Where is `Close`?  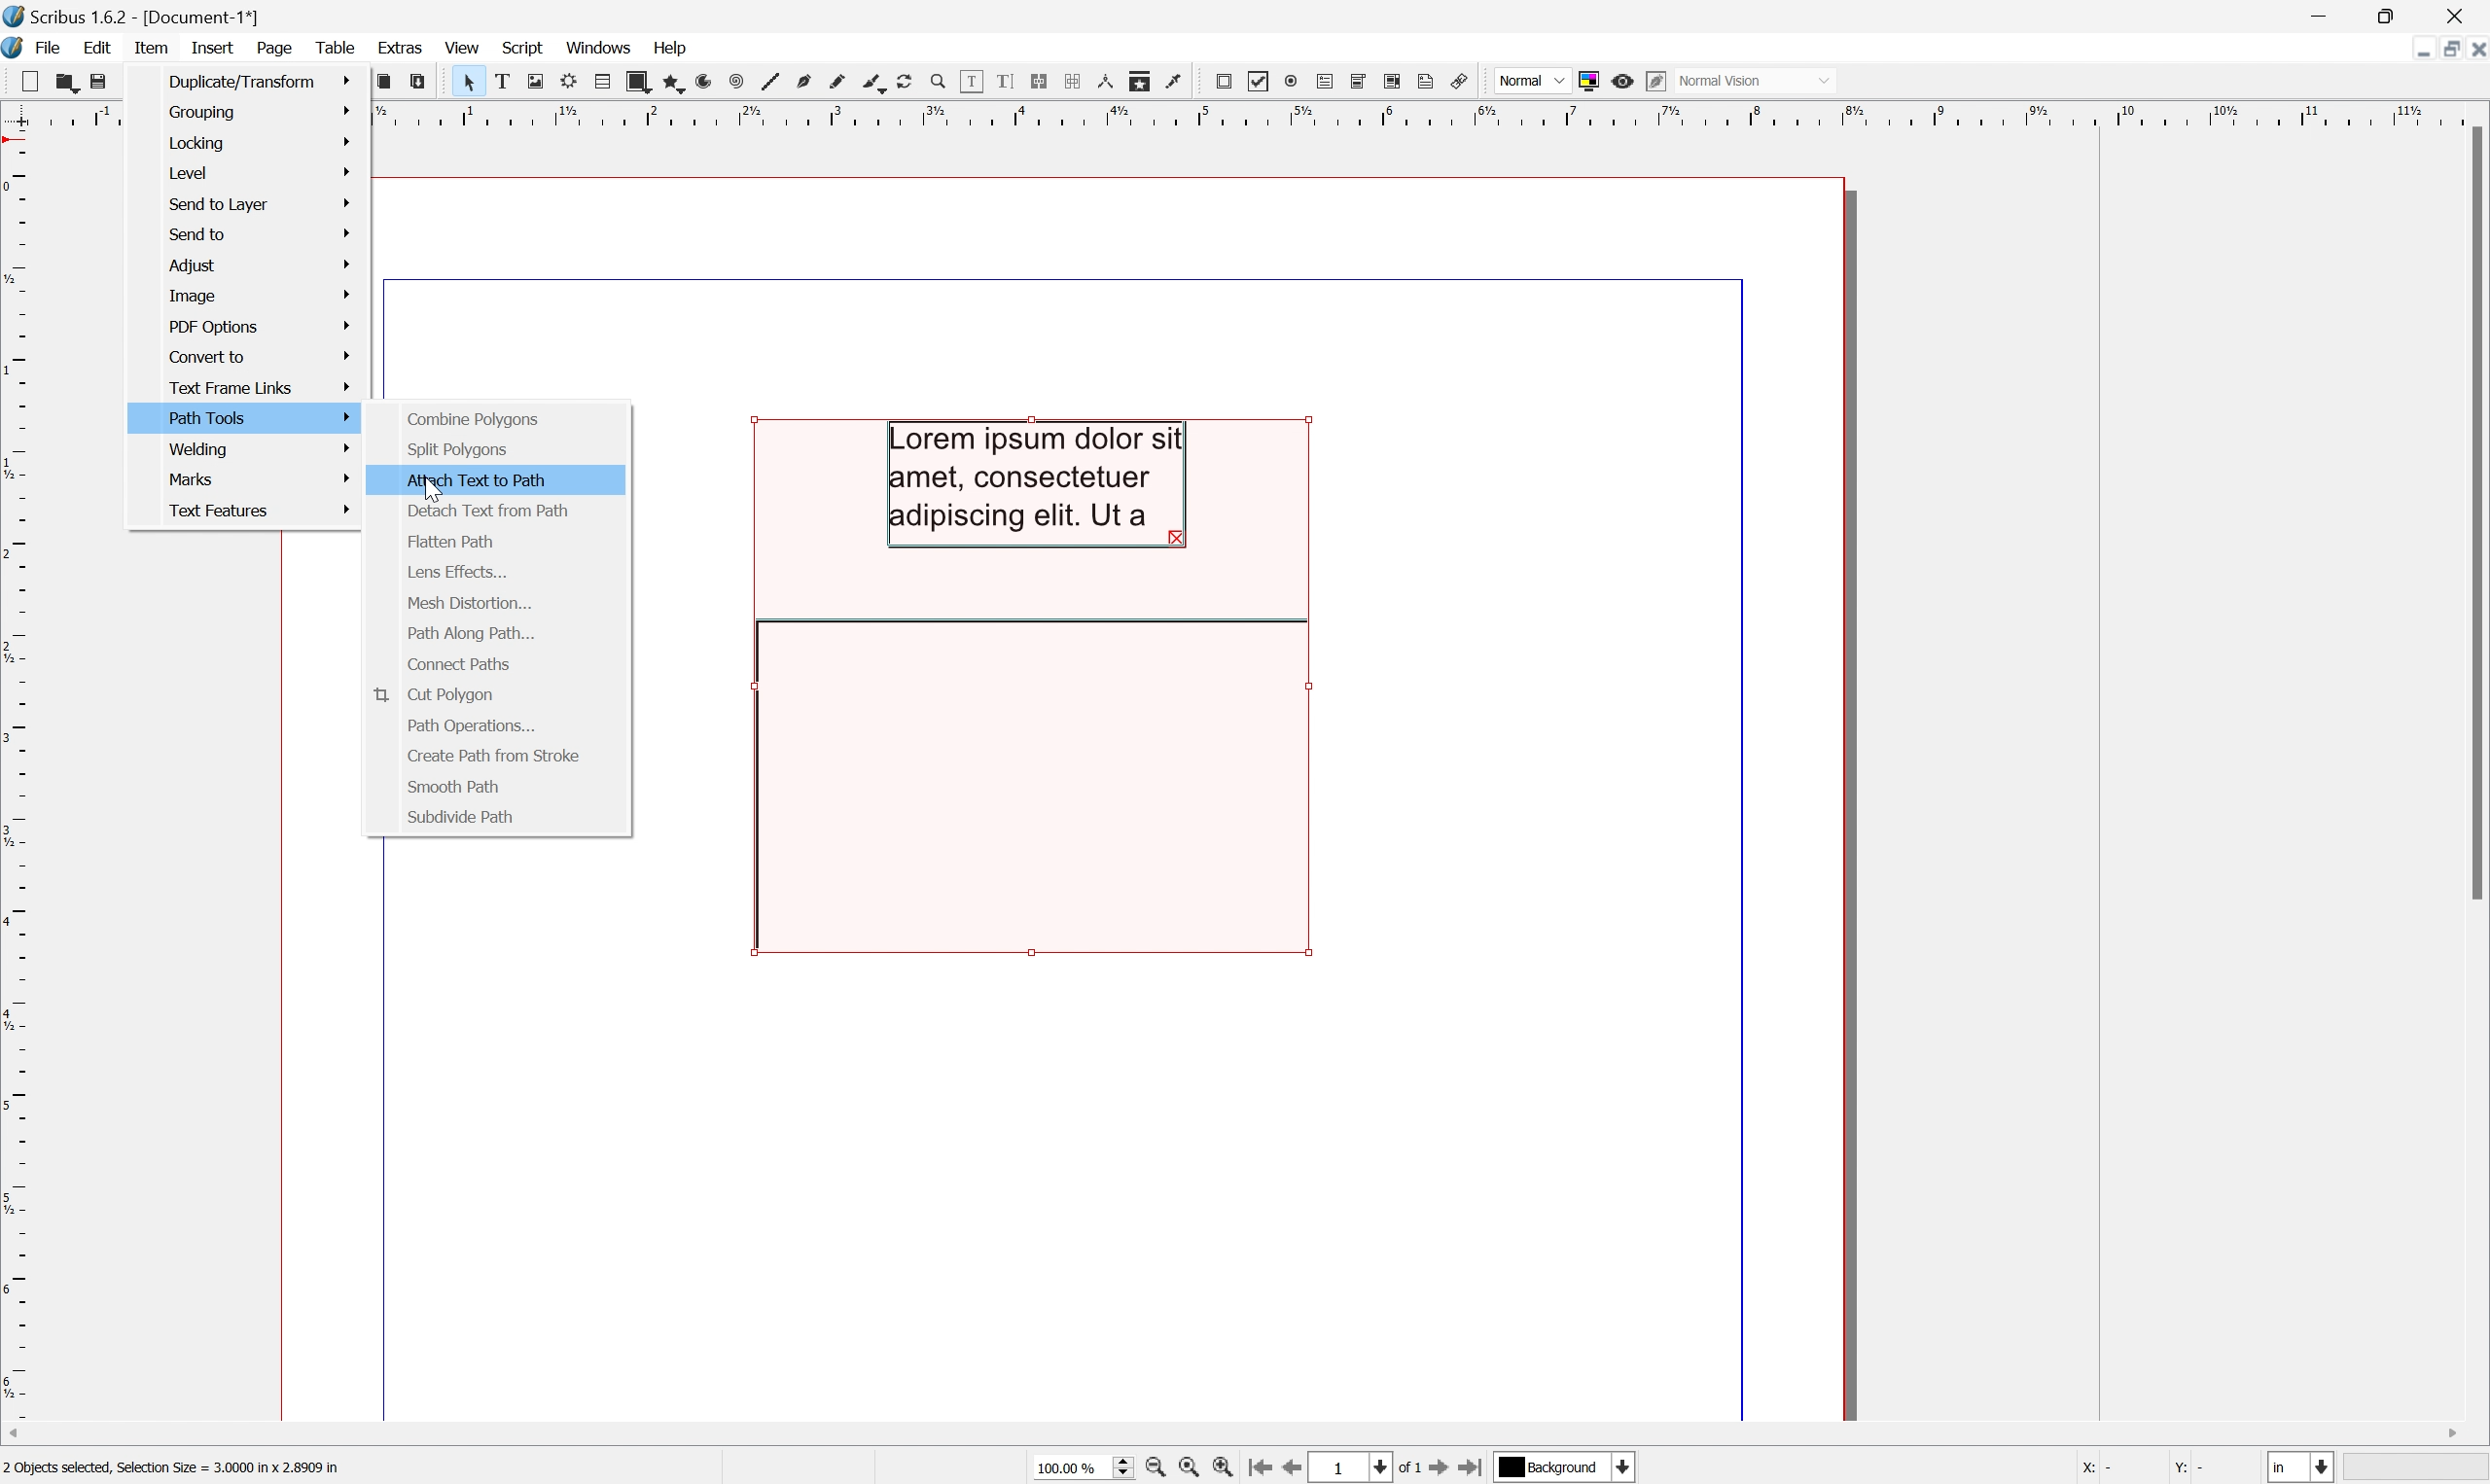 Close is located at coordinates (2459, 14).